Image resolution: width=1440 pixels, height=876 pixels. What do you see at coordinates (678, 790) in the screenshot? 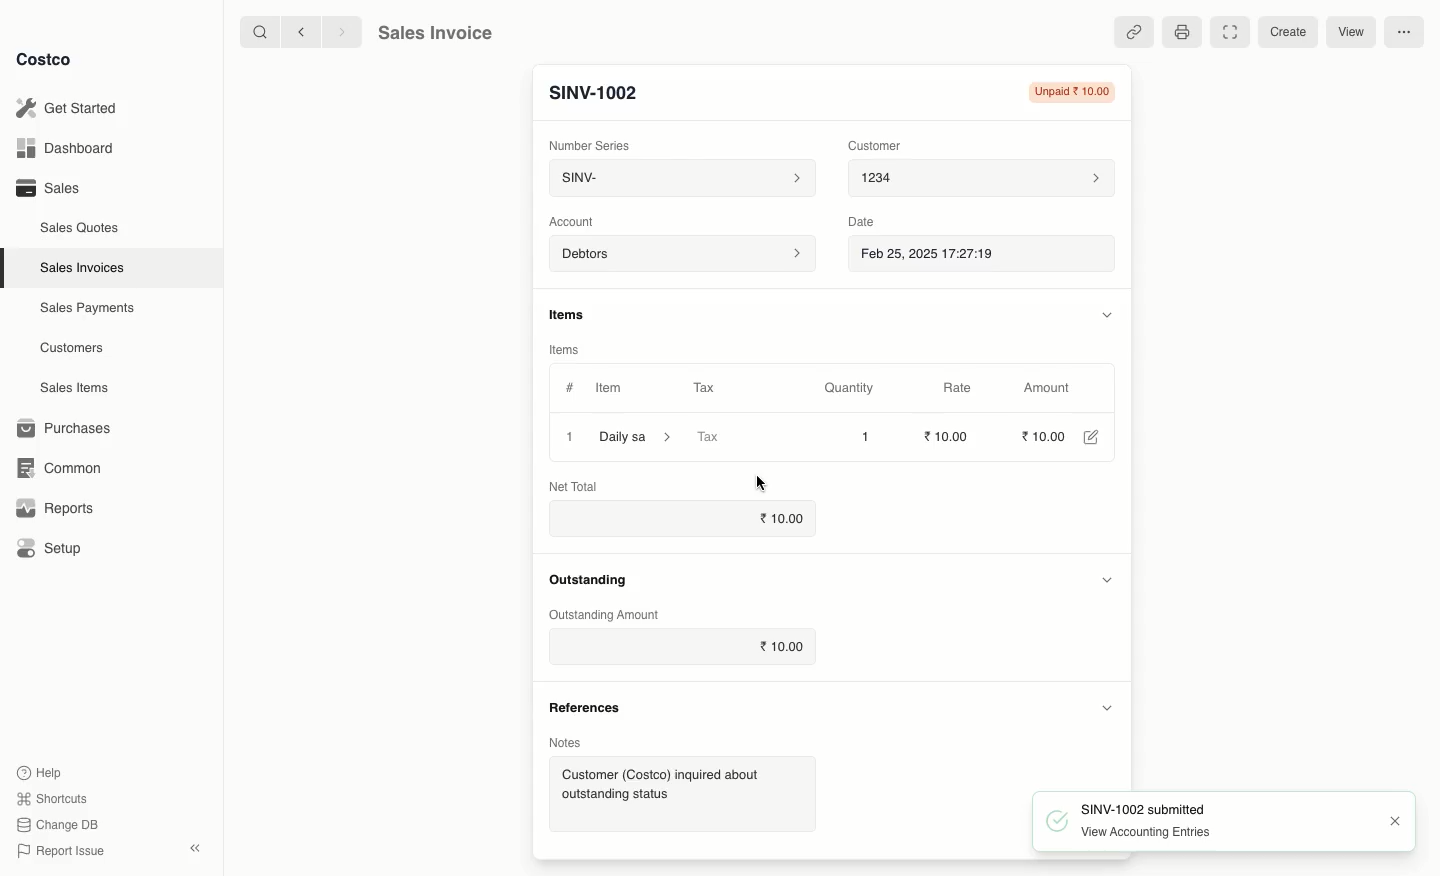
I see `Customer (Costco) inquired about outstanding status` at bounding box center [678, 790].